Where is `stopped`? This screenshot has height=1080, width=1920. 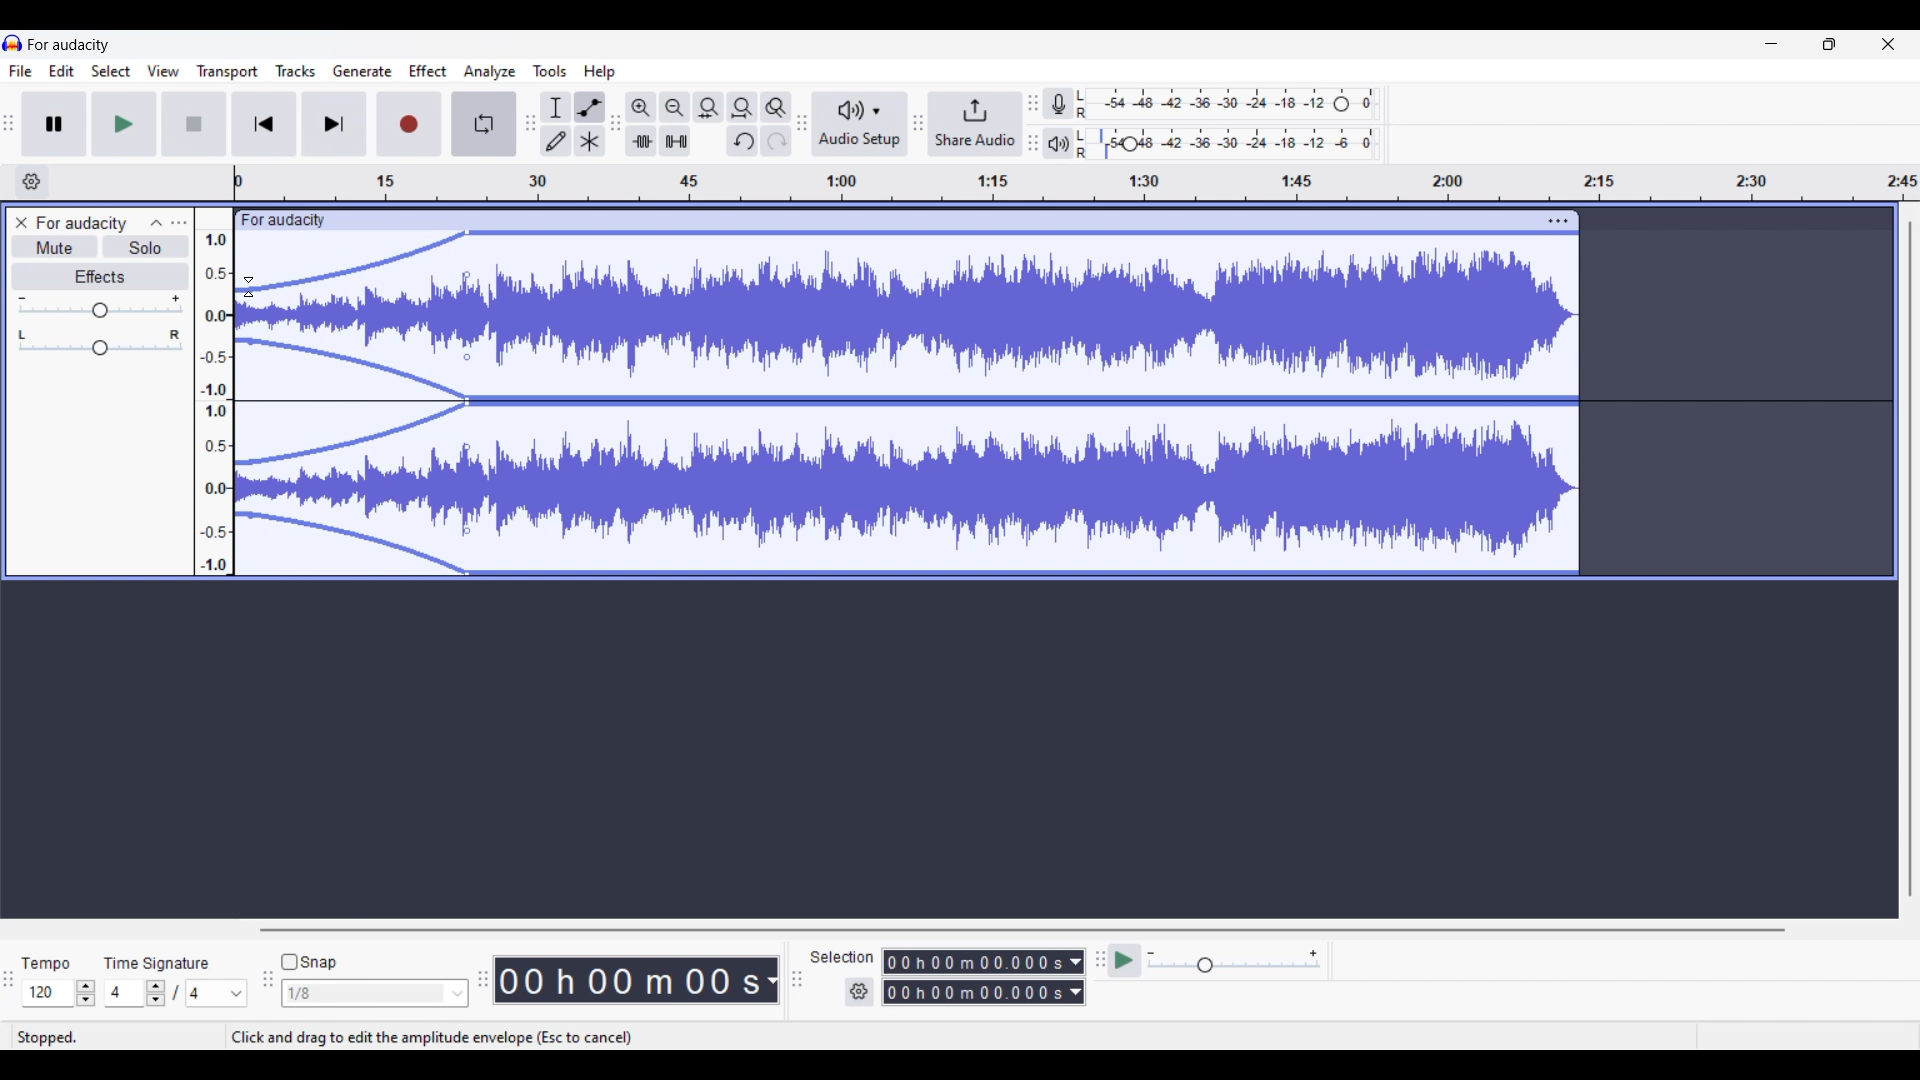
stopped is located at coordinates (48, 1038).